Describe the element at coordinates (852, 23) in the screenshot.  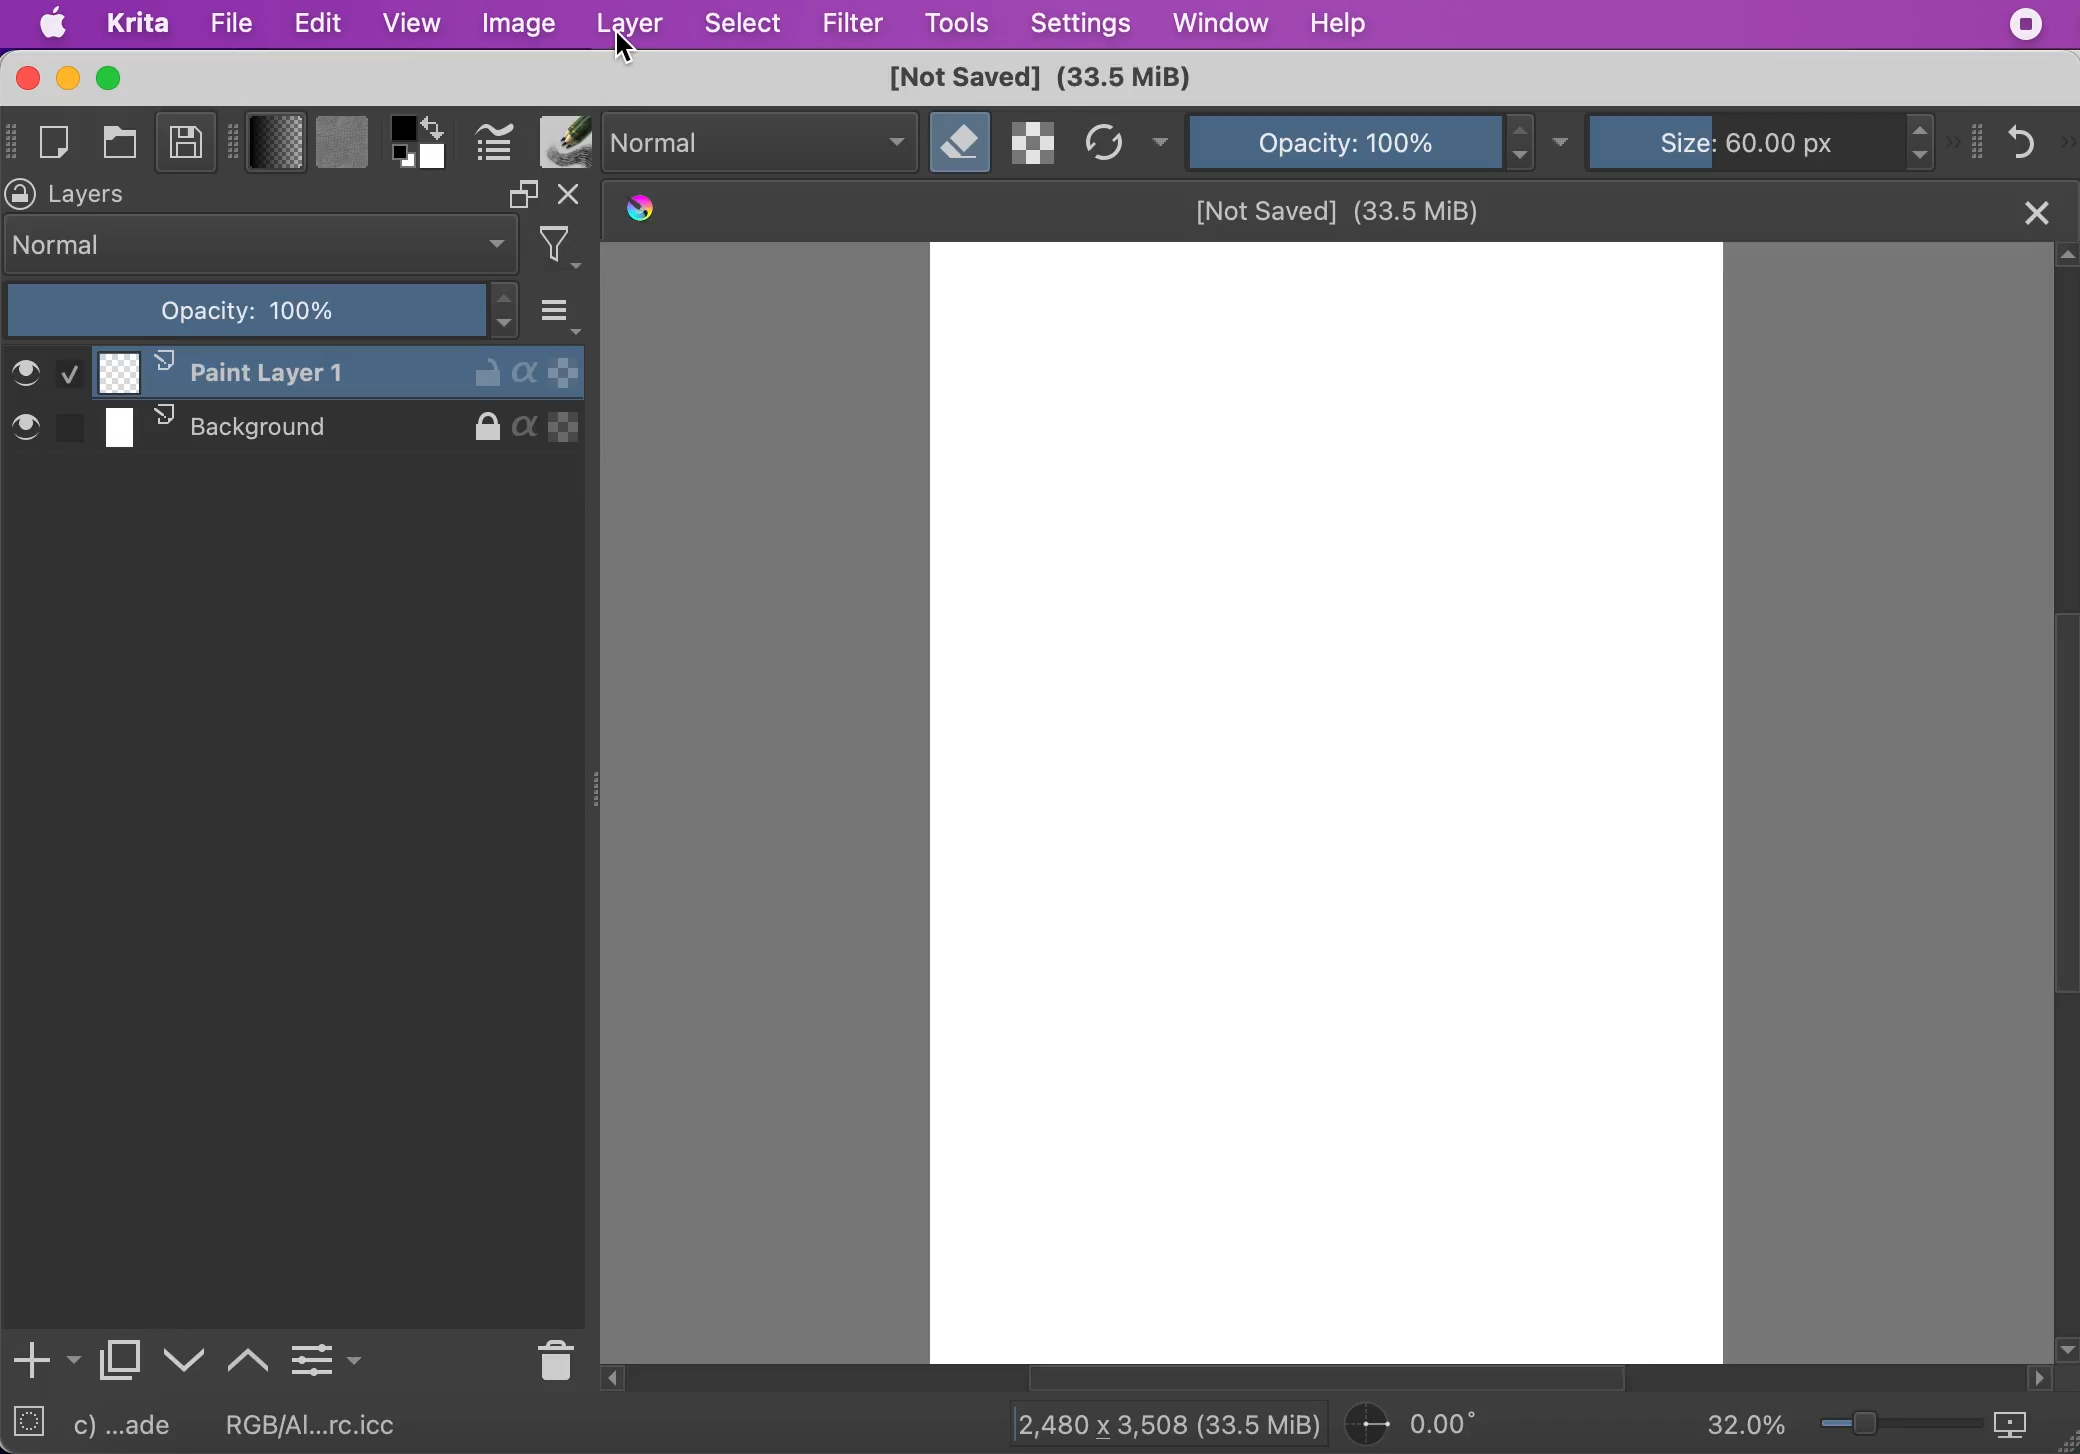
I see `filter` at that location.